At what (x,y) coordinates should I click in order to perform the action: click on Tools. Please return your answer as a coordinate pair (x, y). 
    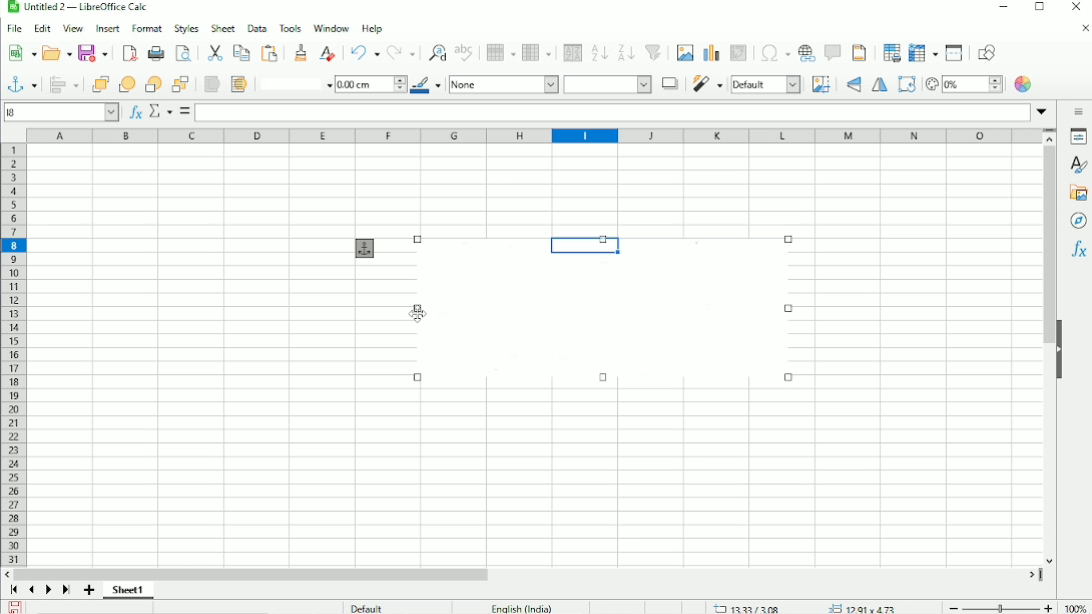
    Looking at the image, I should click on (289, 27).